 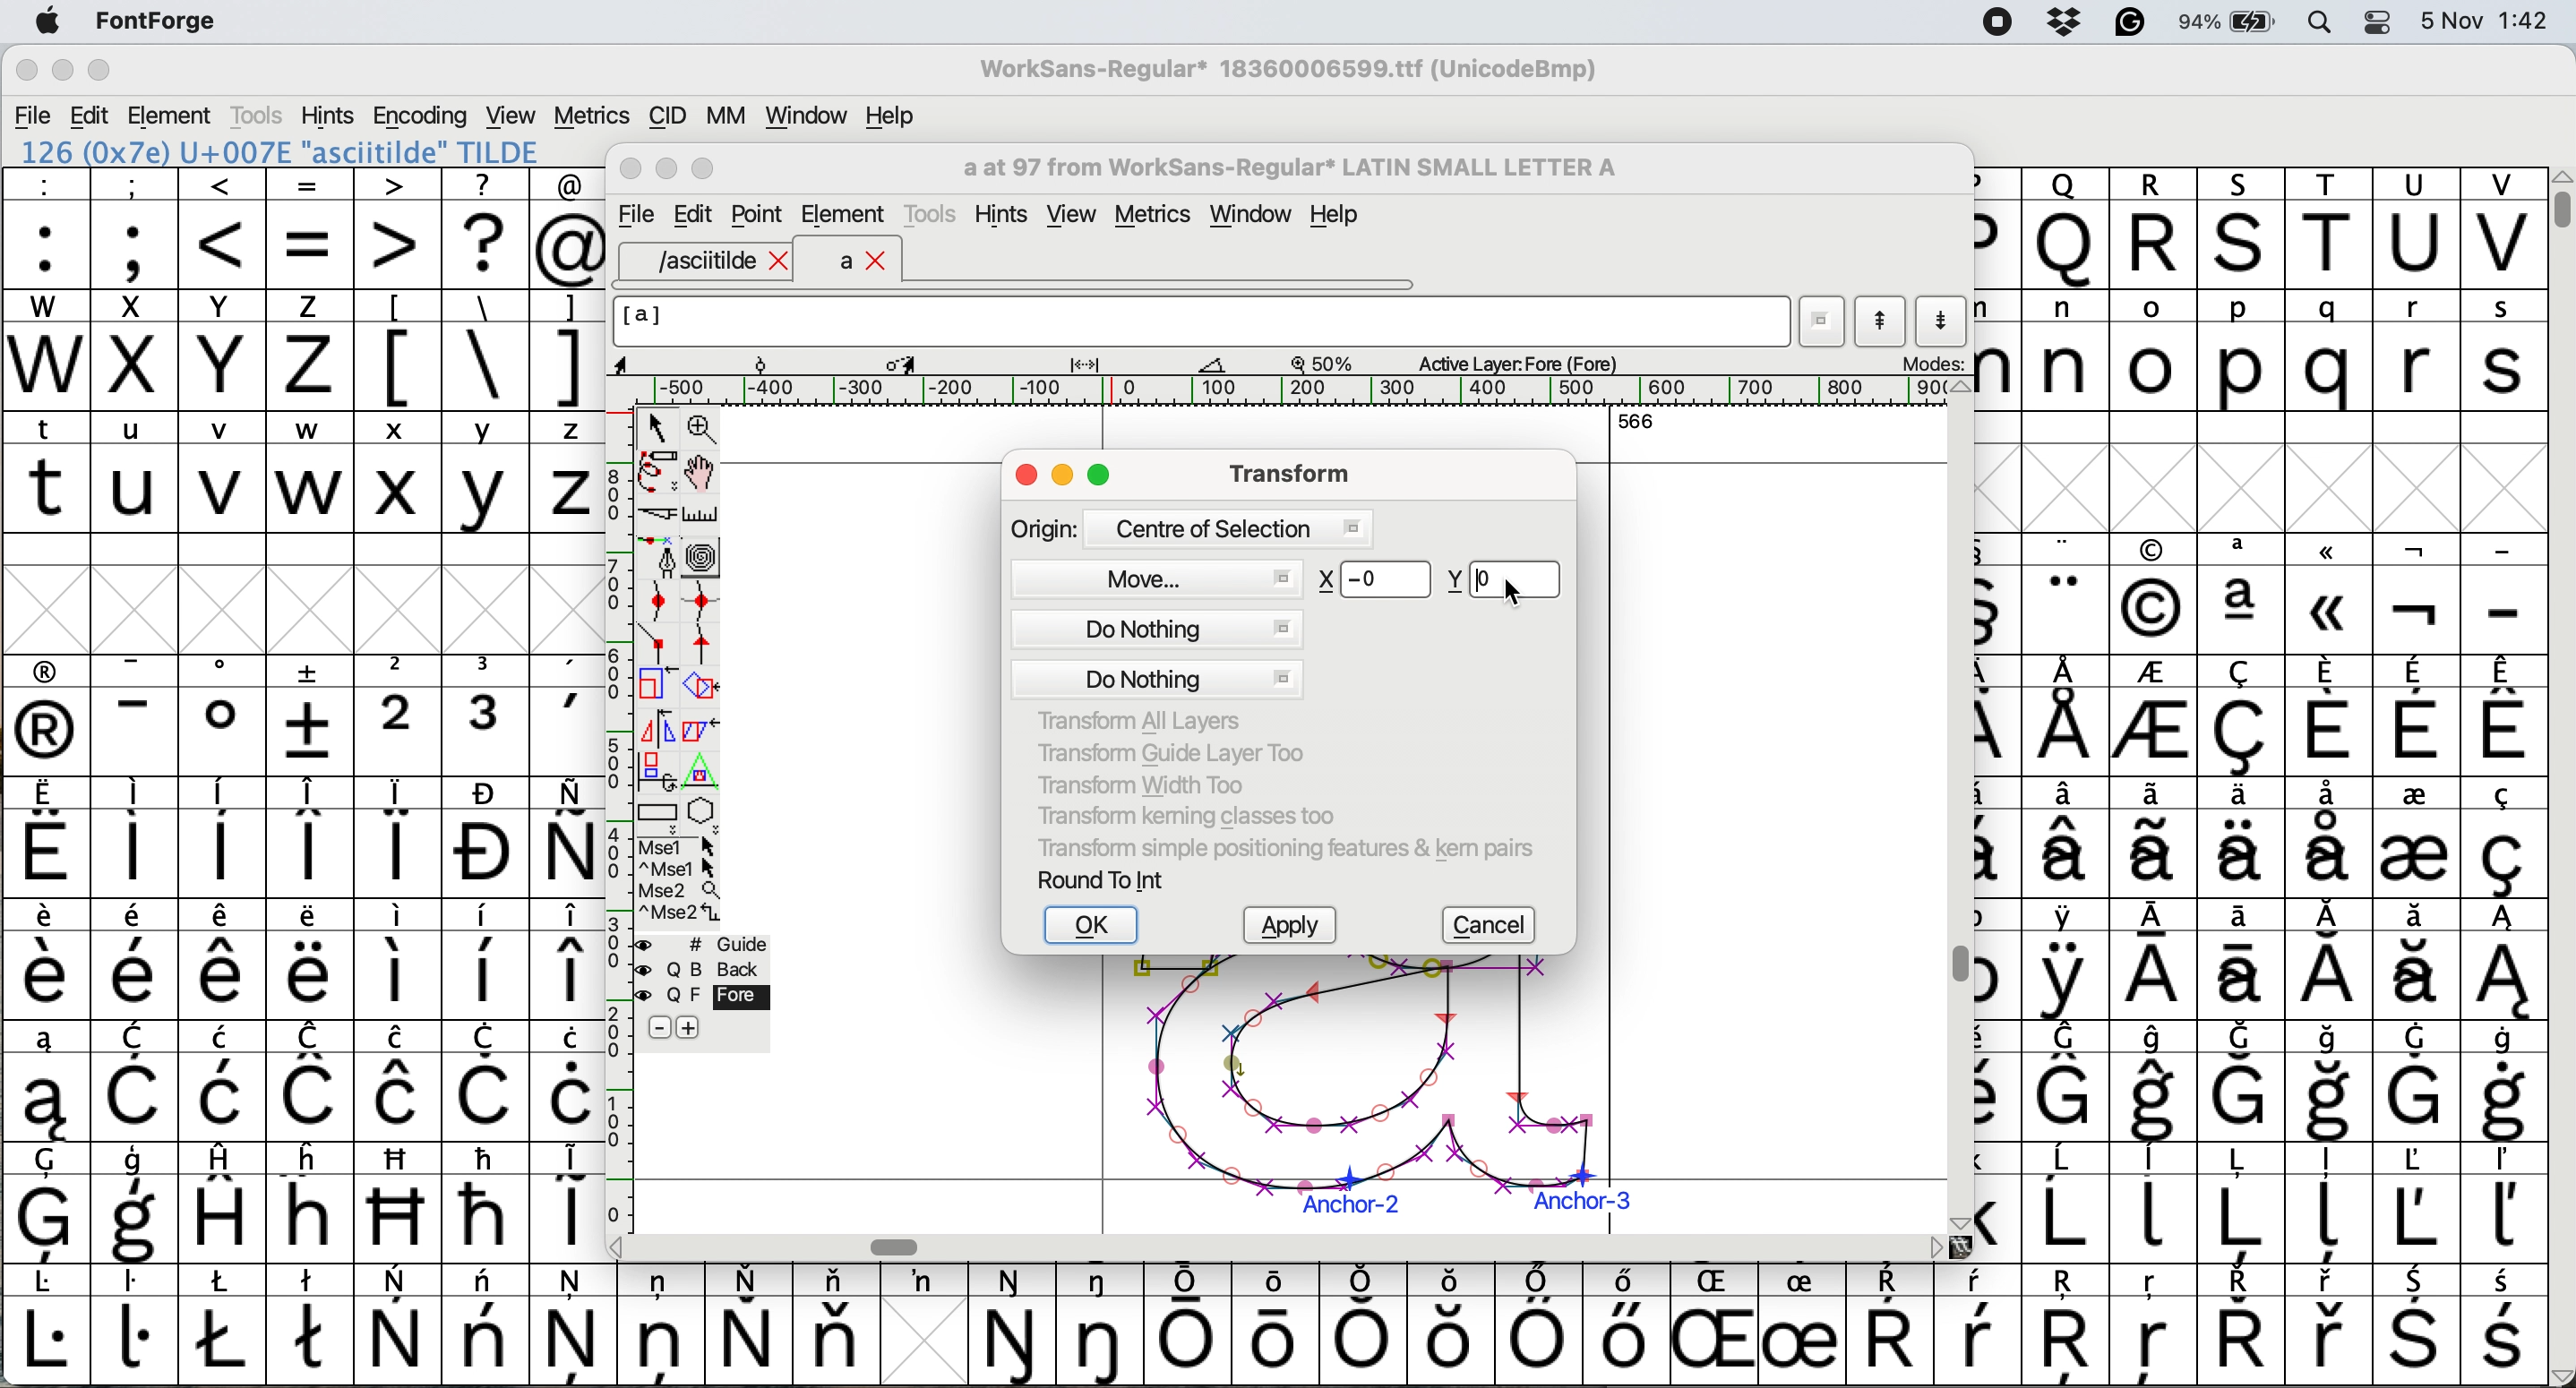 I want to click on rotate the selection, so click(x=711, y=688).